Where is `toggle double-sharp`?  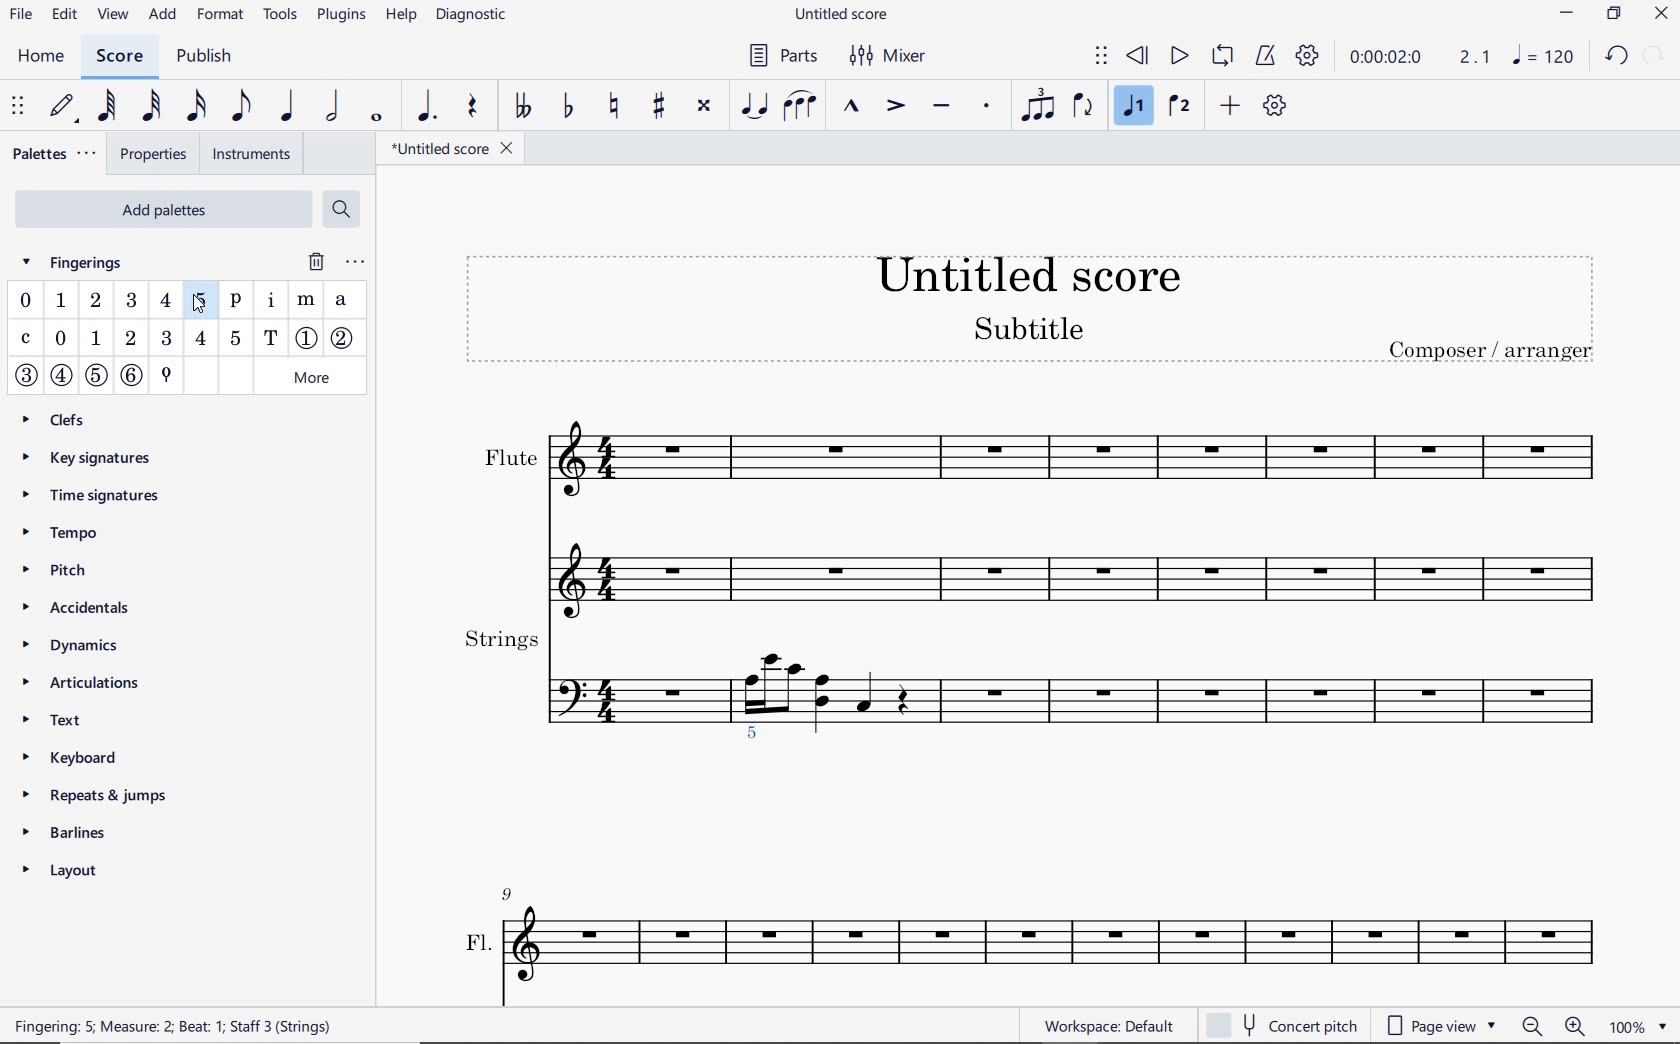
toggle double-sharp is located at coordinates (705, 106).